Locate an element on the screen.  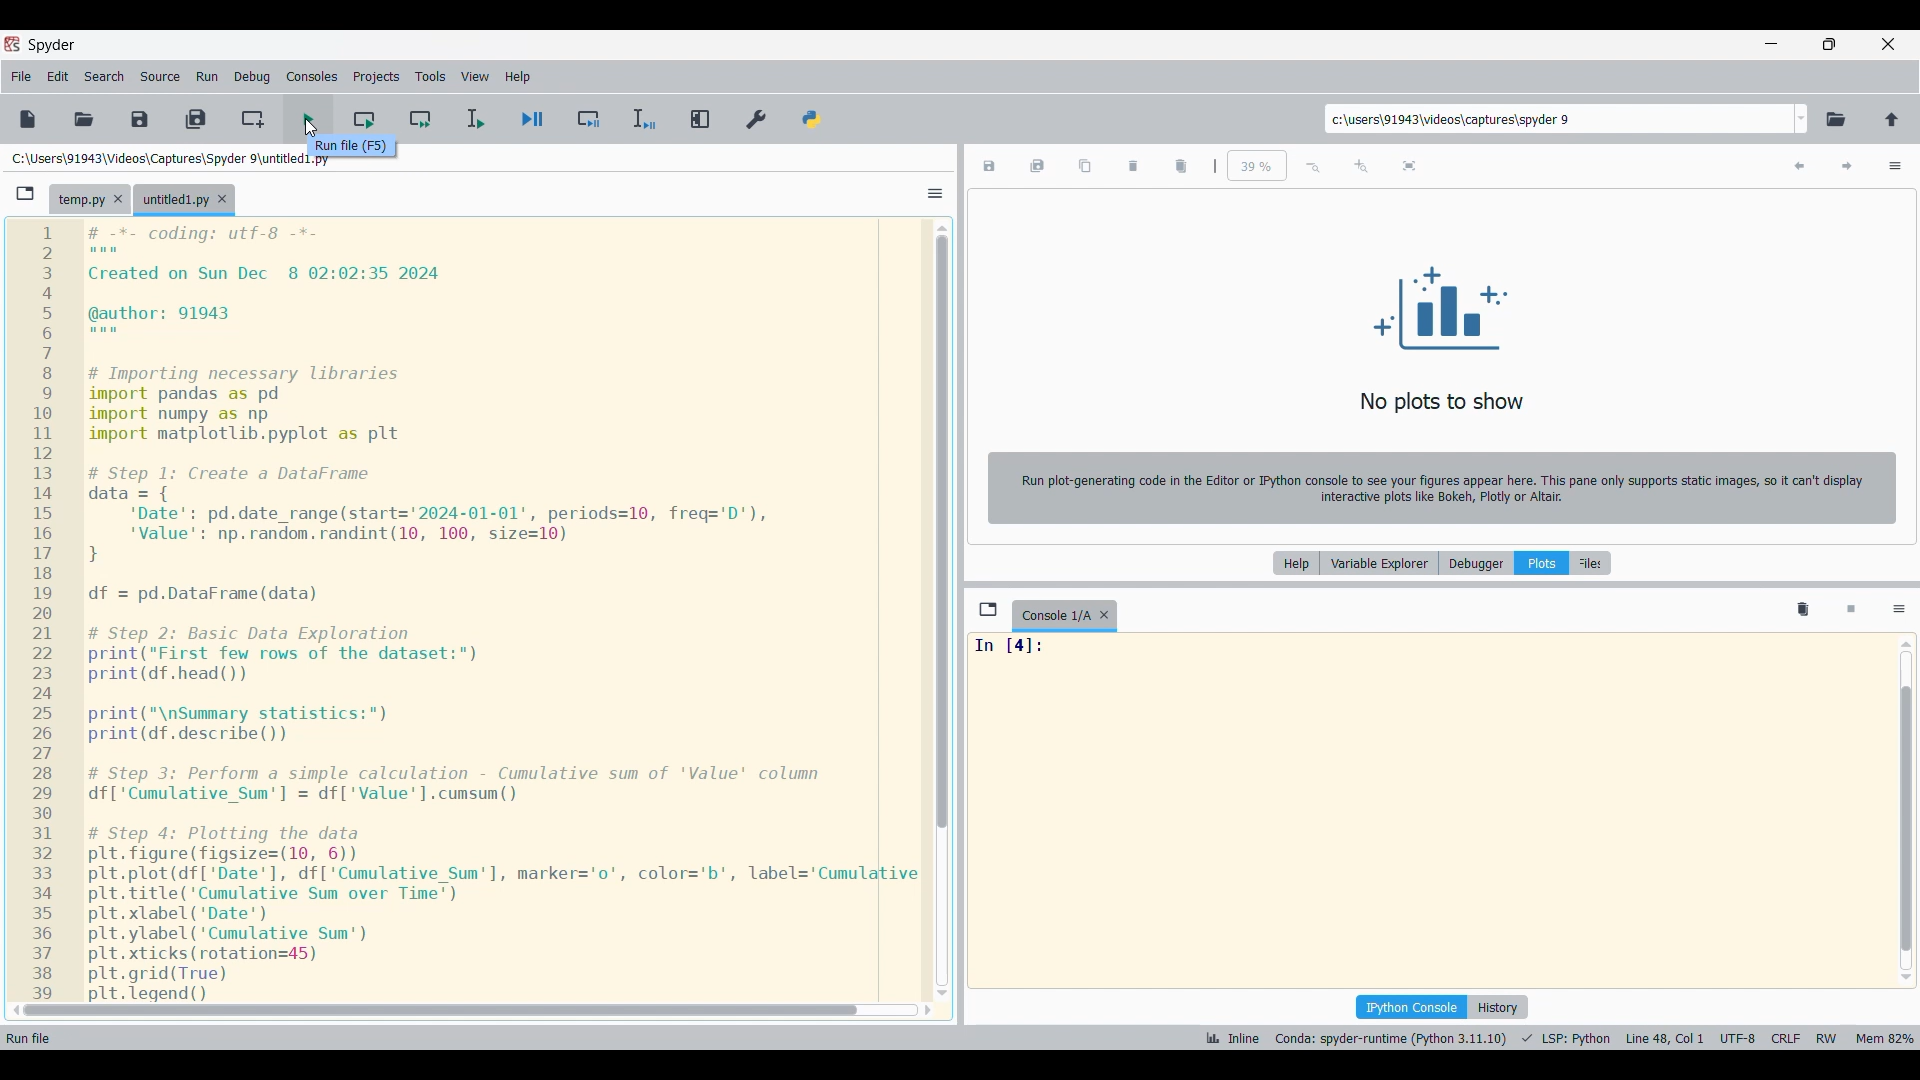
Browse tabs is located at coordinates (988, 609).